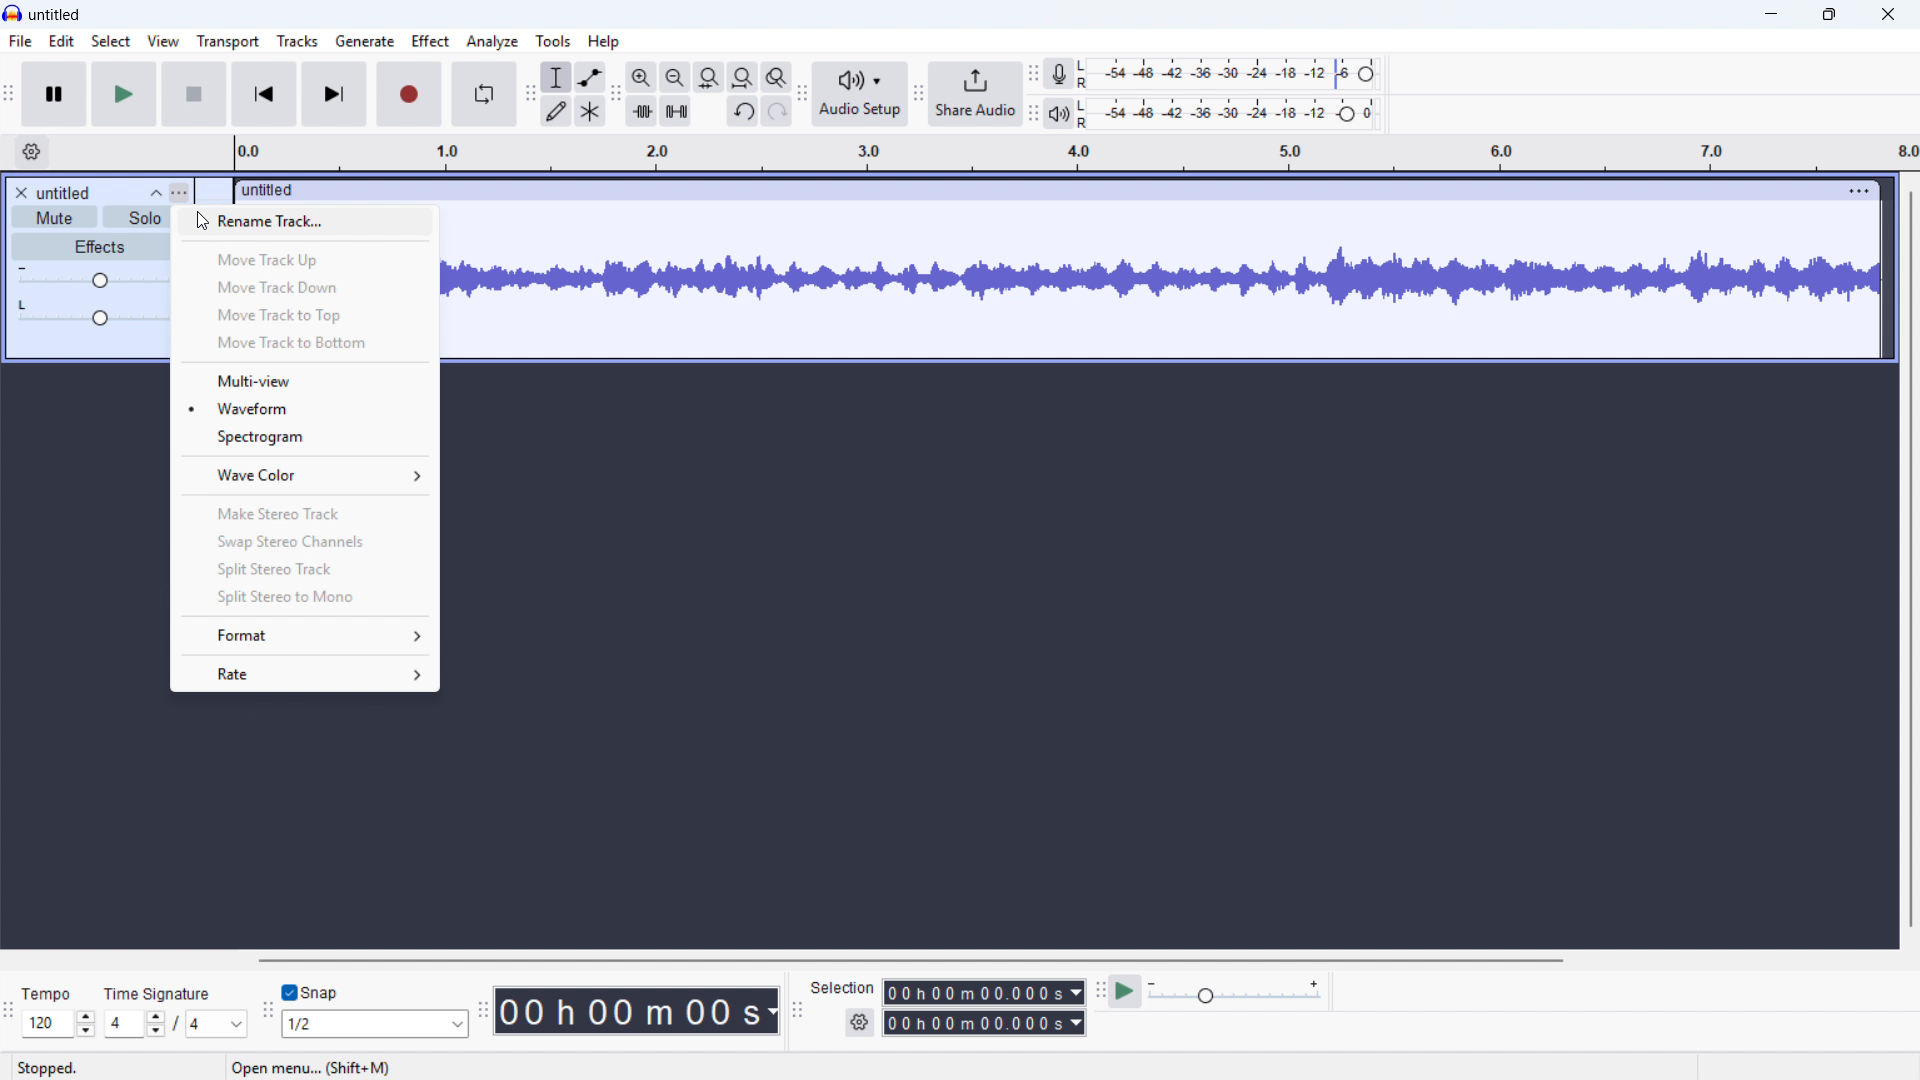  Describe the element at coordinates (11, 1012) in the screenshot. I see `Time signature toolbar ` at that location.